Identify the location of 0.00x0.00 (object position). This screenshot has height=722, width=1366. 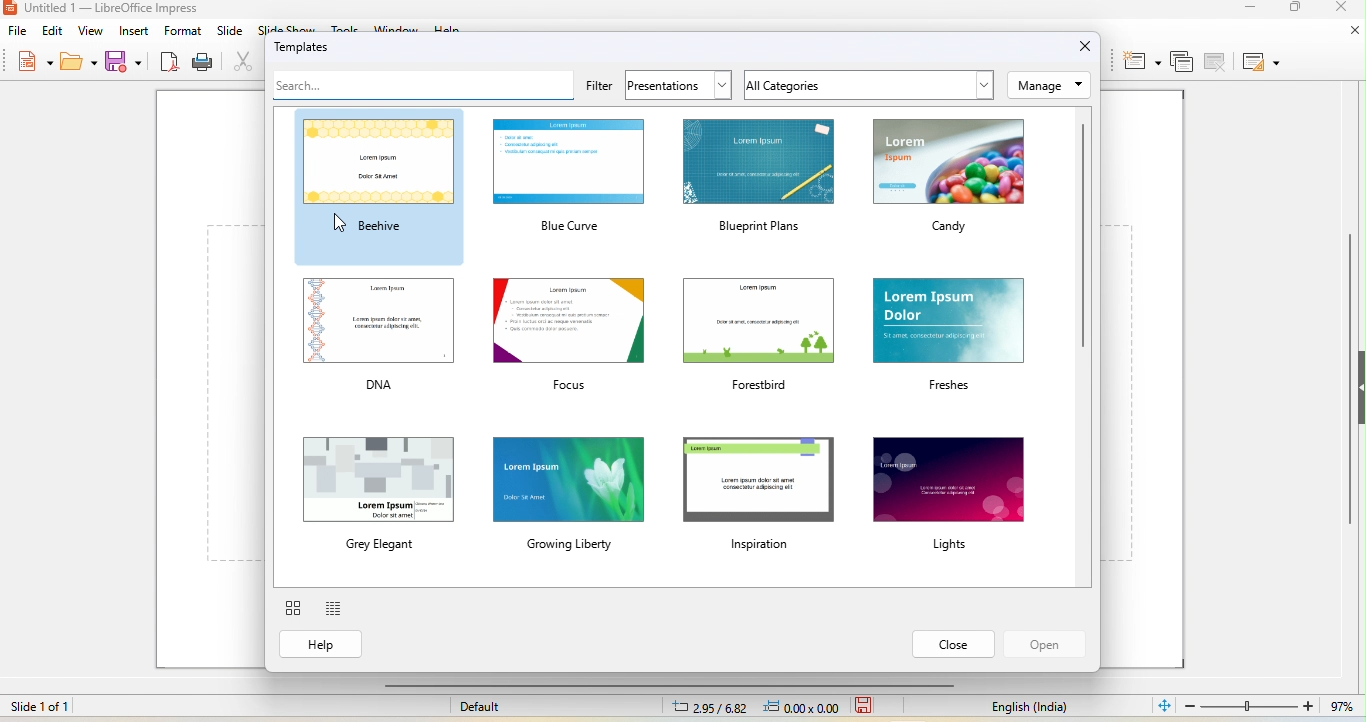
(803, 706).